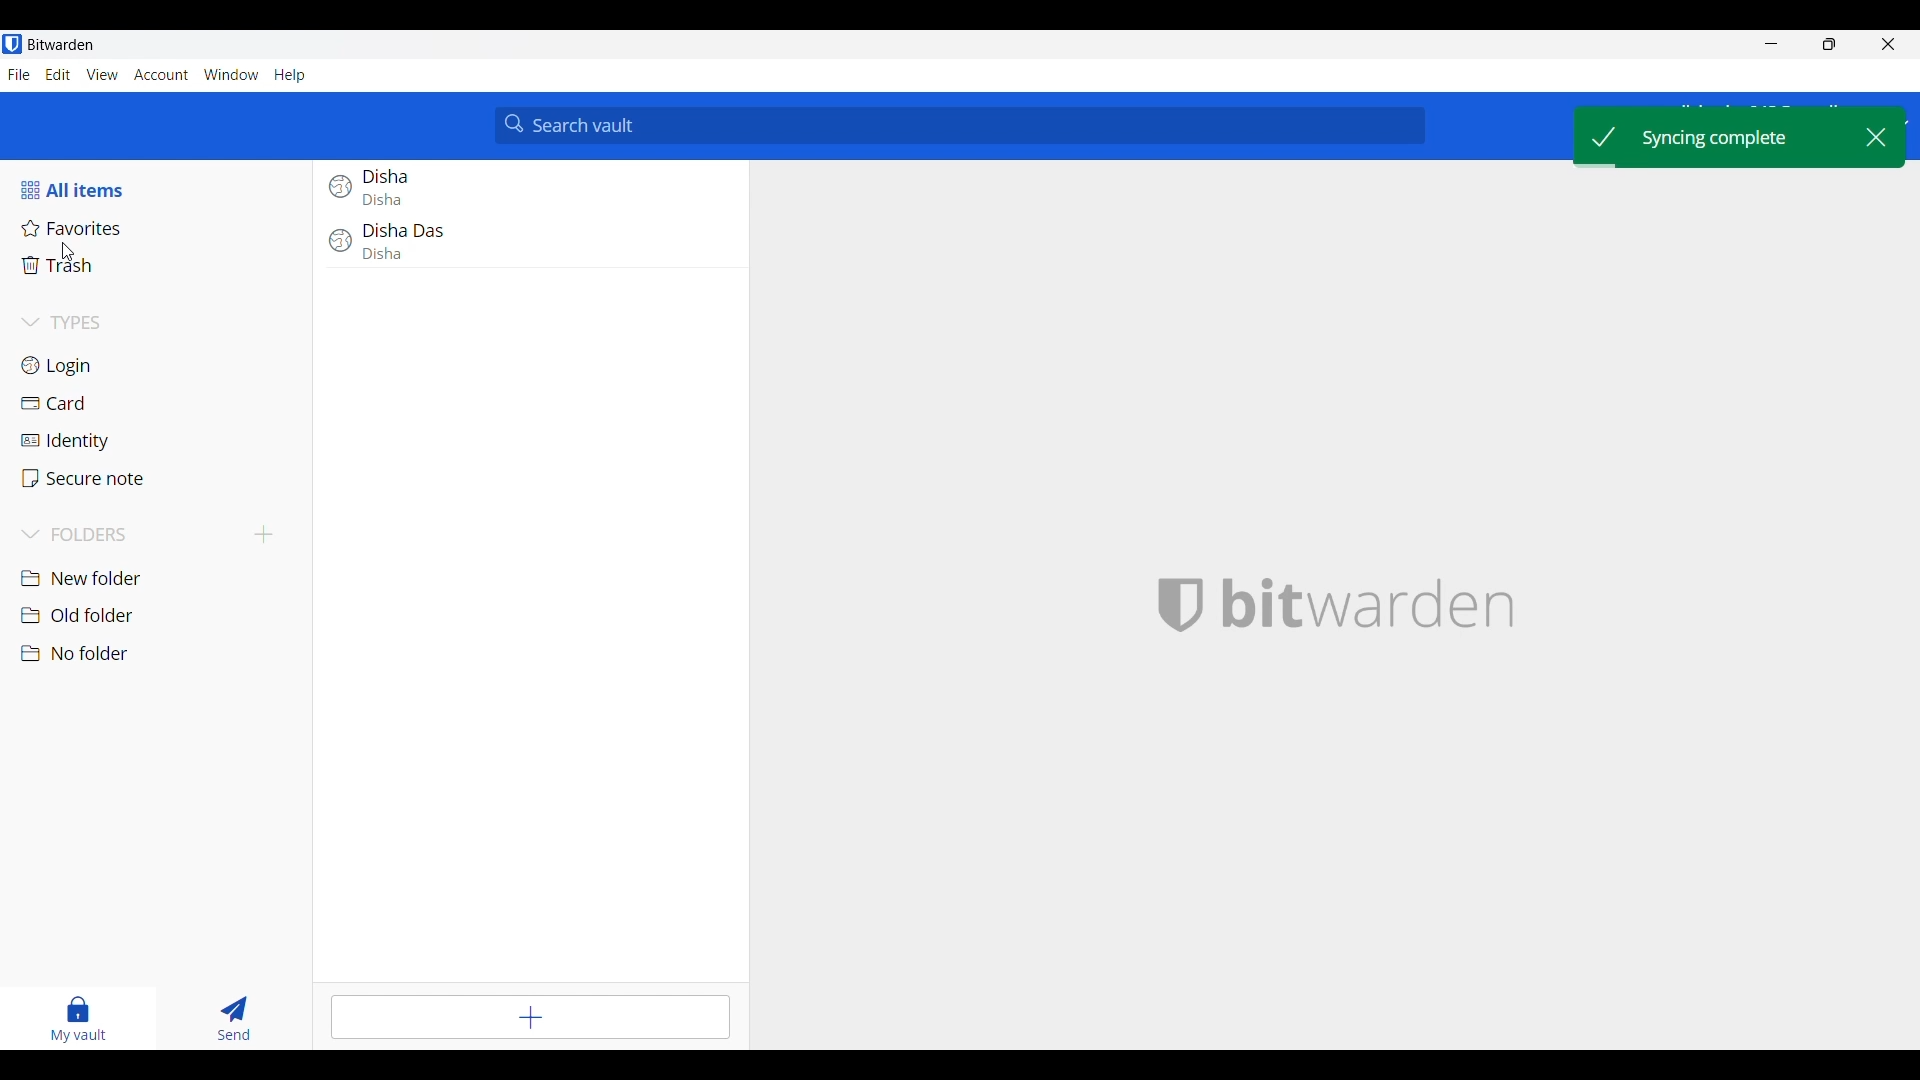 The width and height of the screenshot is (1920, 1080). Describe the element at coordinates (1829, 44) in the screenshot. I see `Show interface in a smaller tab` at that location.